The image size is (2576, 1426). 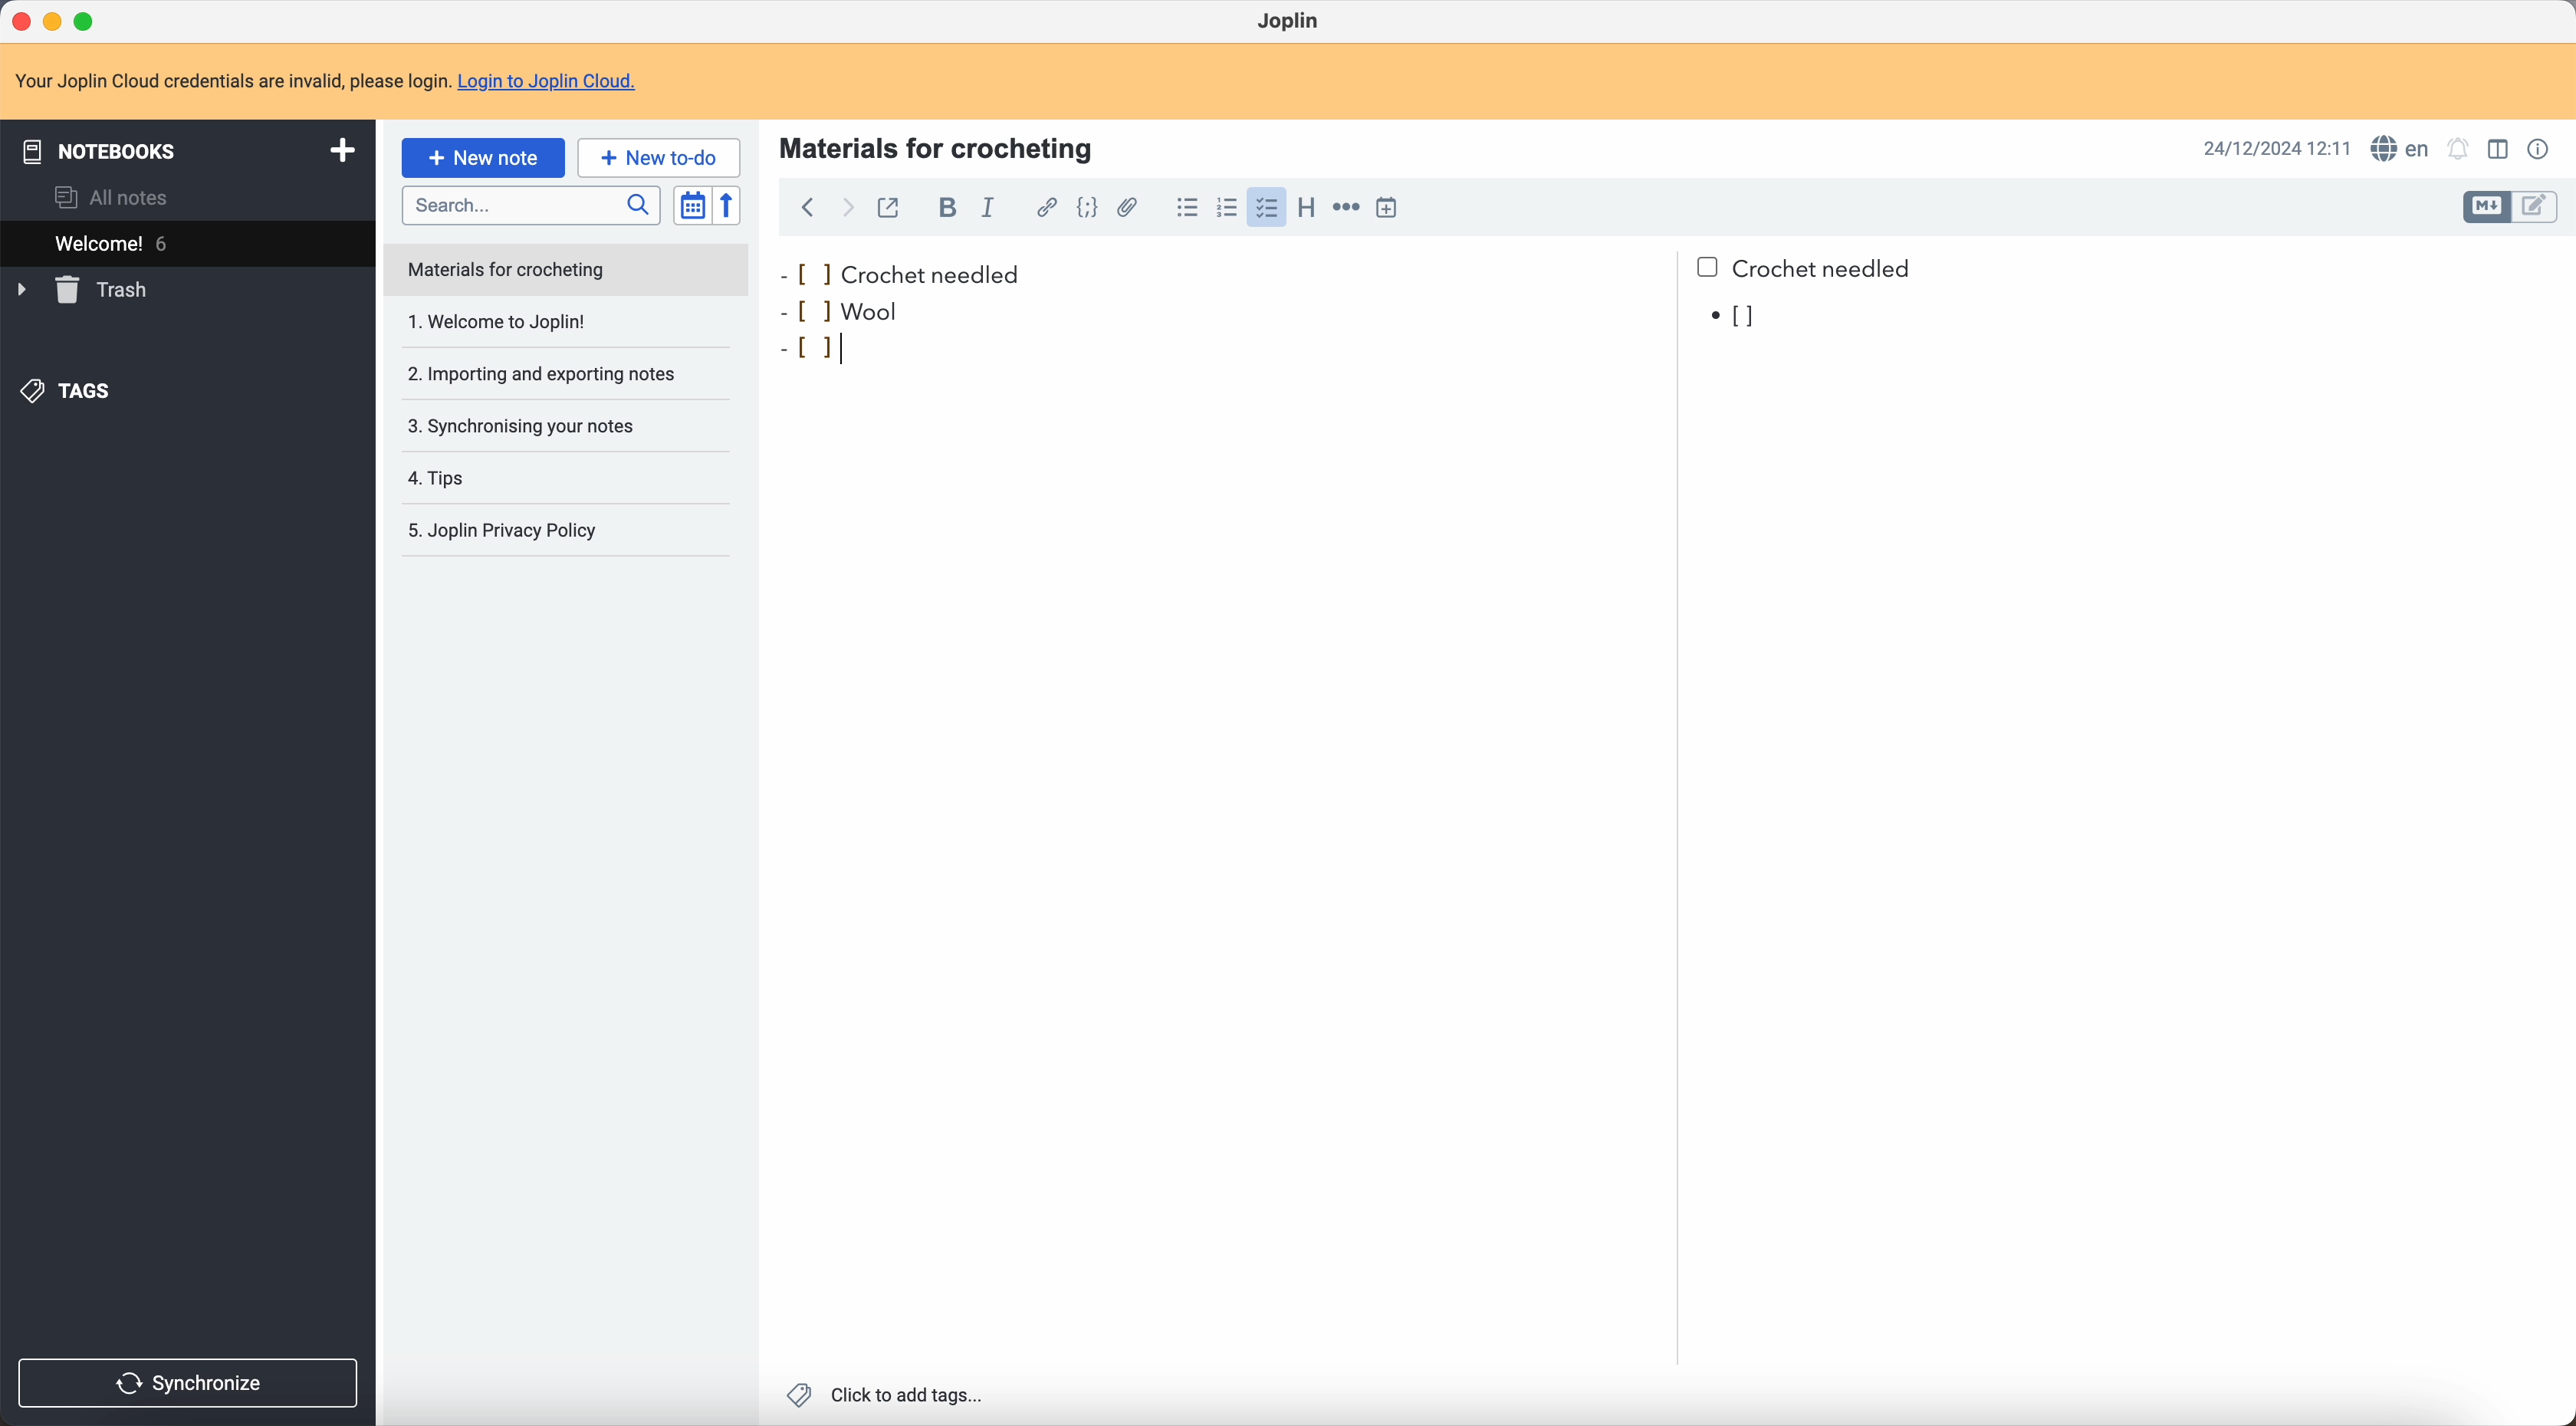 What do you see at coordinates (553, 324) in the screenshot?
I see `1. Welcome to Joplin!` at bounding box center [553, 324].